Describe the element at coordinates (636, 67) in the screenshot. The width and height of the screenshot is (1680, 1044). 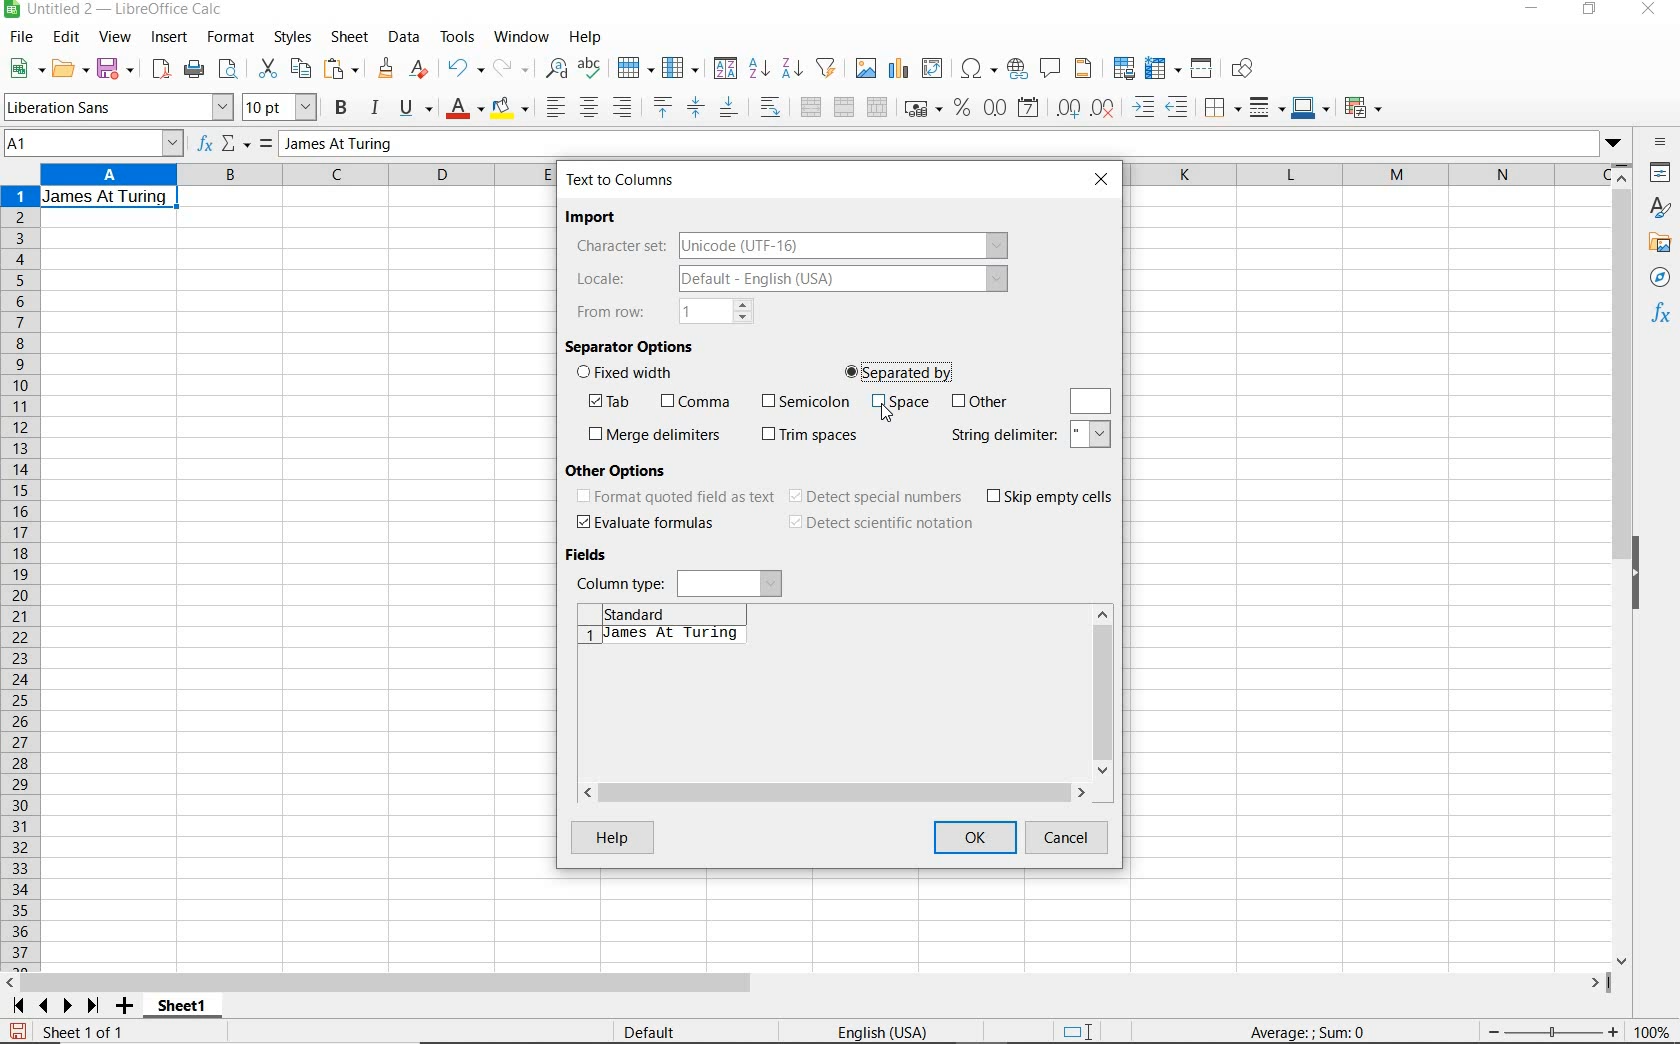
I see `row` at that location.